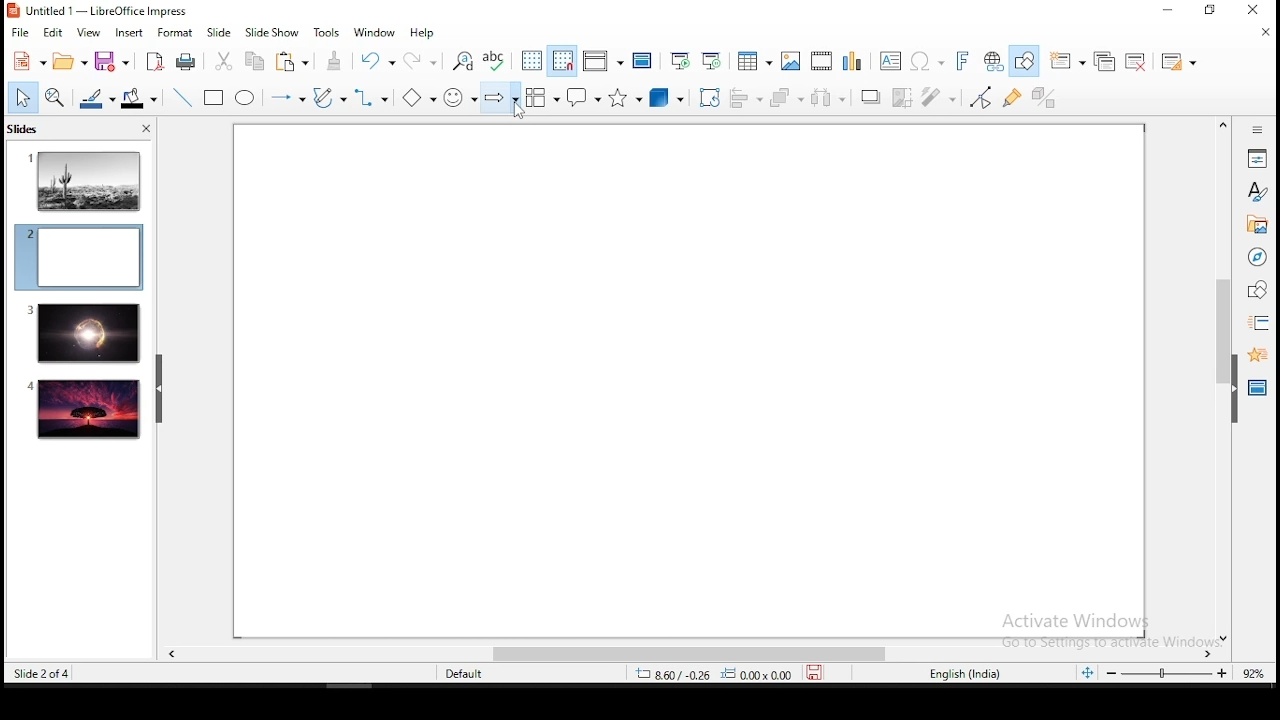 The height and width of the screenshot is (720, 1280). I want to click on distribute, so click(830, 98).